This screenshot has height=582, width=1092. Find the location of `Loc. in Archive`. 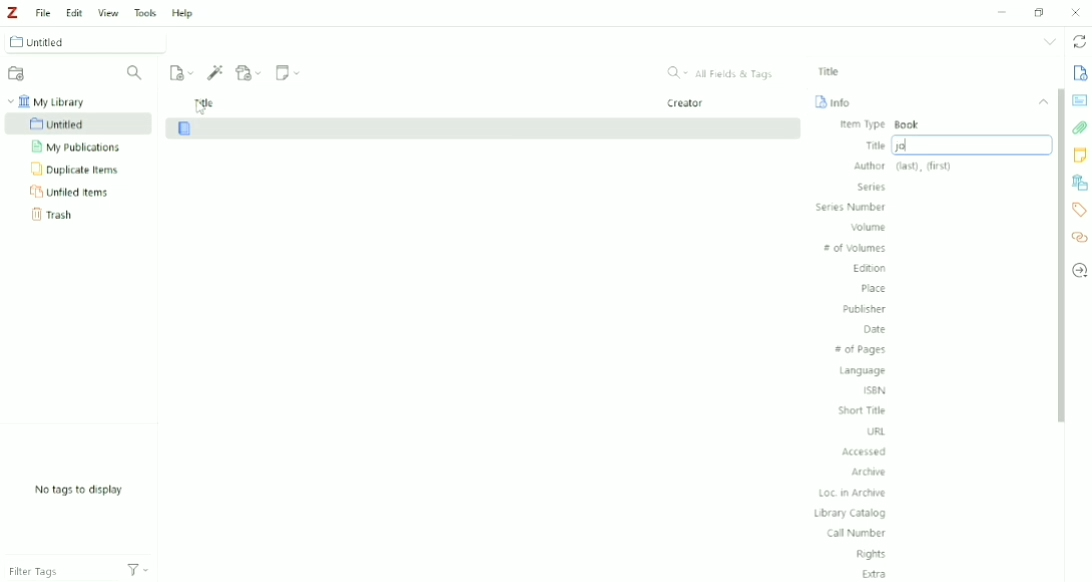

Loc. in Archive is located at coordinates (853, 493).